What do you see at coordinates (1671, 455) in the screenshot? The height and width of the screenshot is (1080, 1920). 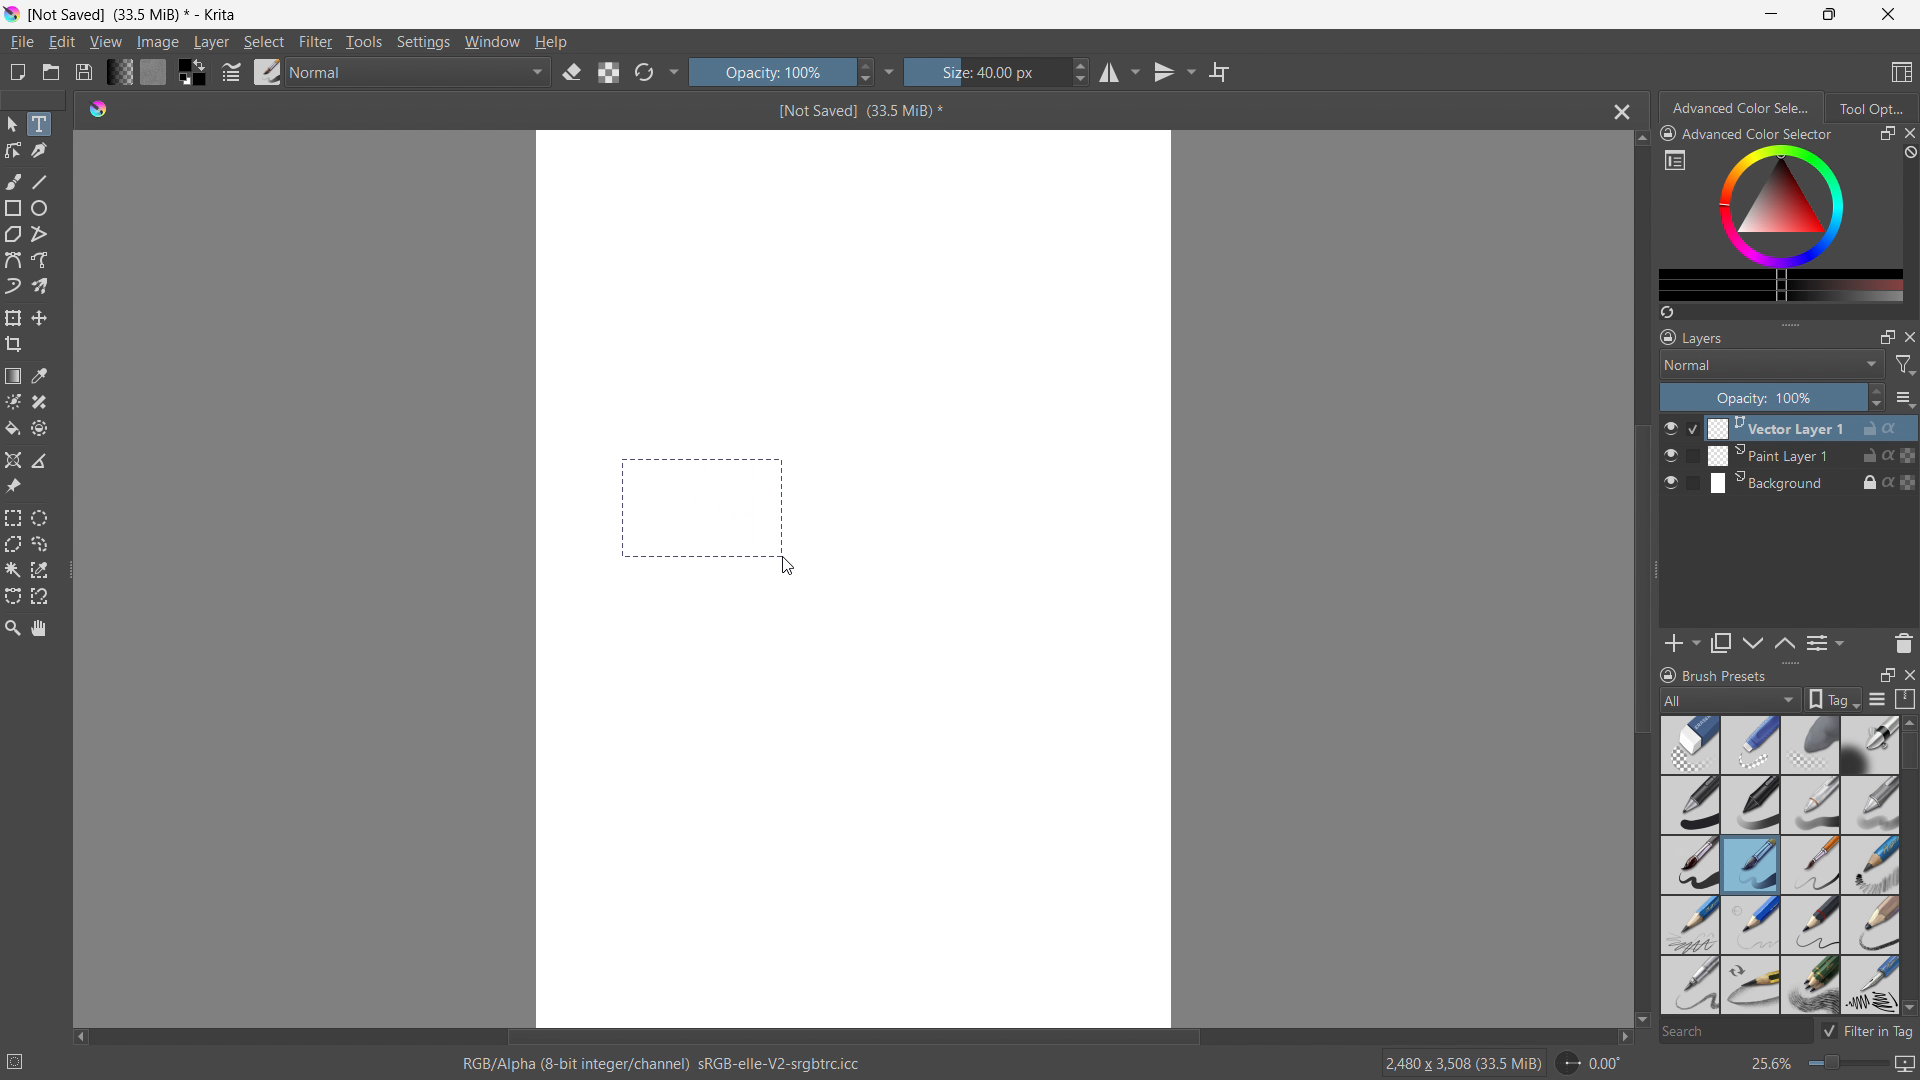 I see `layer visibility toggle` at bounding box center [1671, 455].